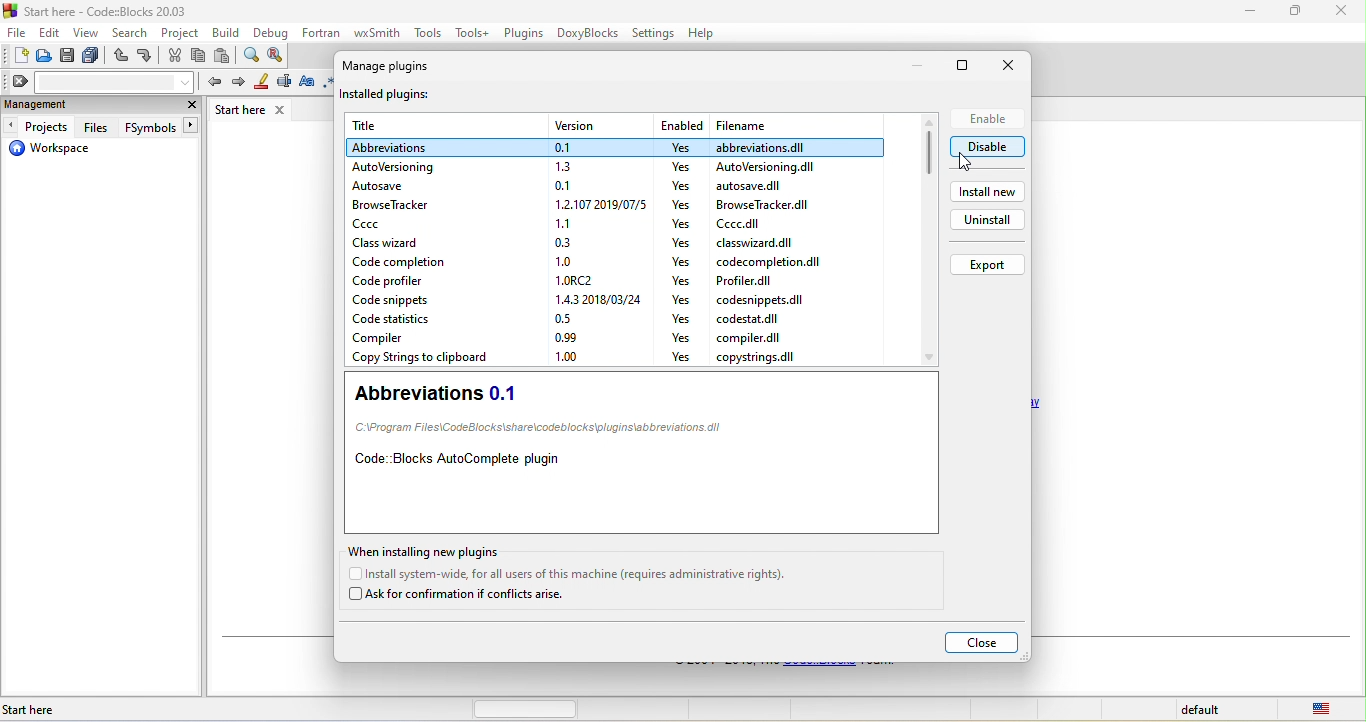  Describe the element at coordinates (772, 260) in the screenshot. I see `file` at that location.